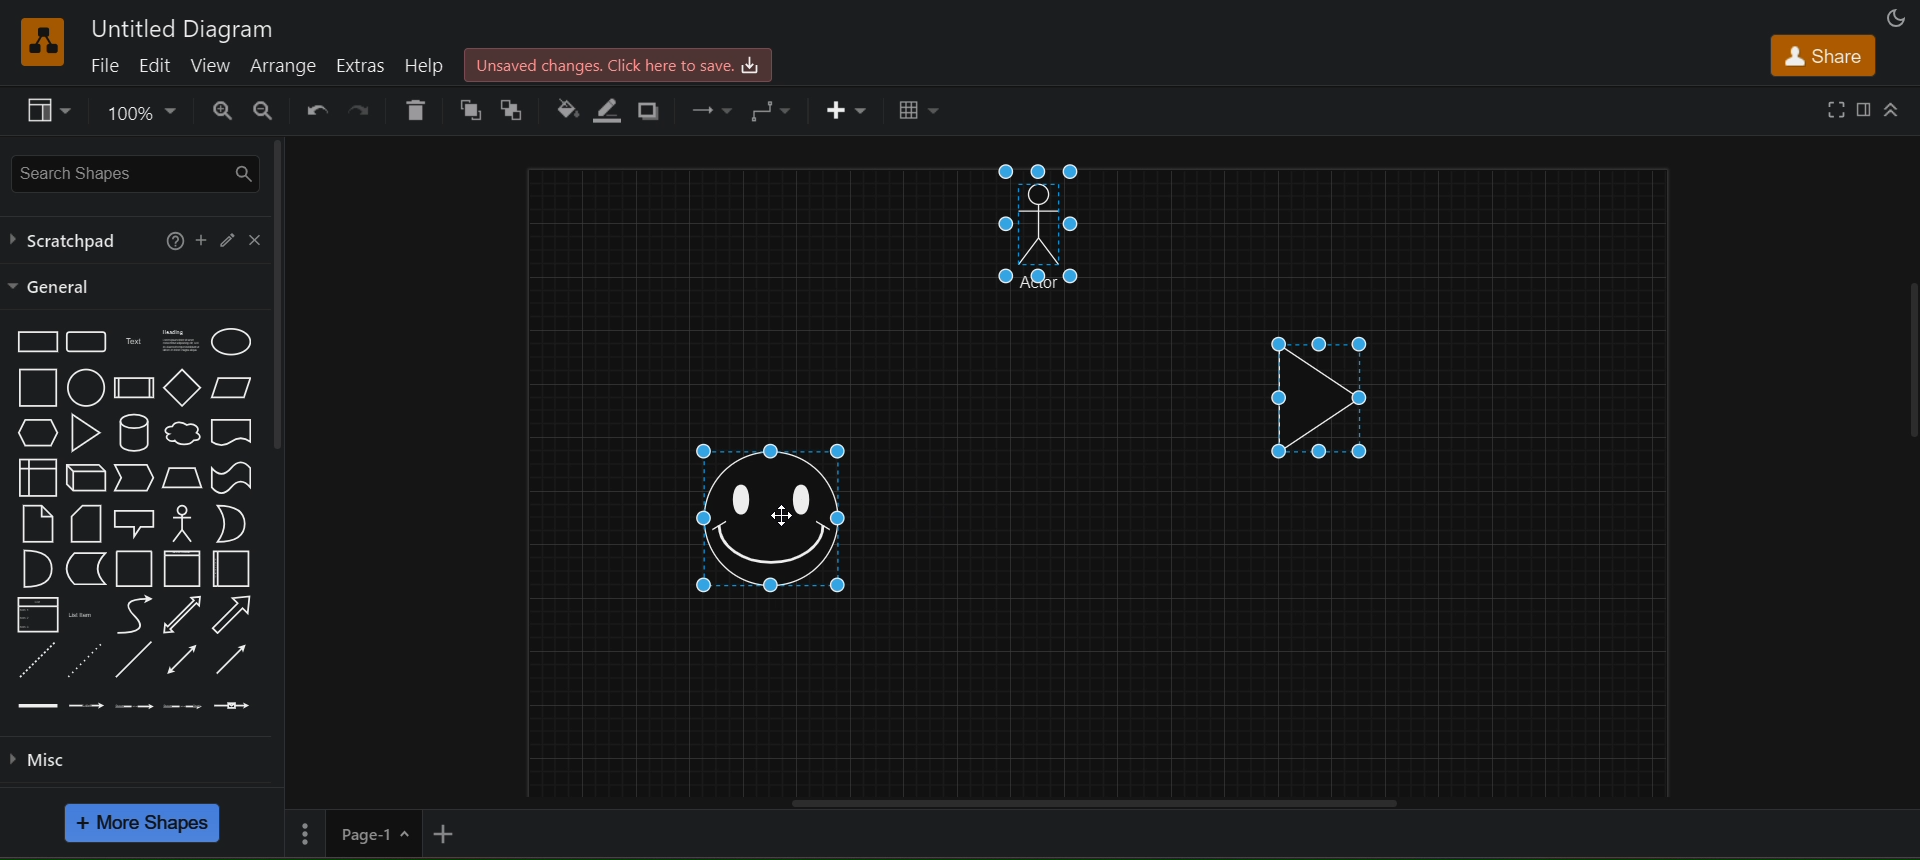  I want to click on fill color , so click(565, 105).